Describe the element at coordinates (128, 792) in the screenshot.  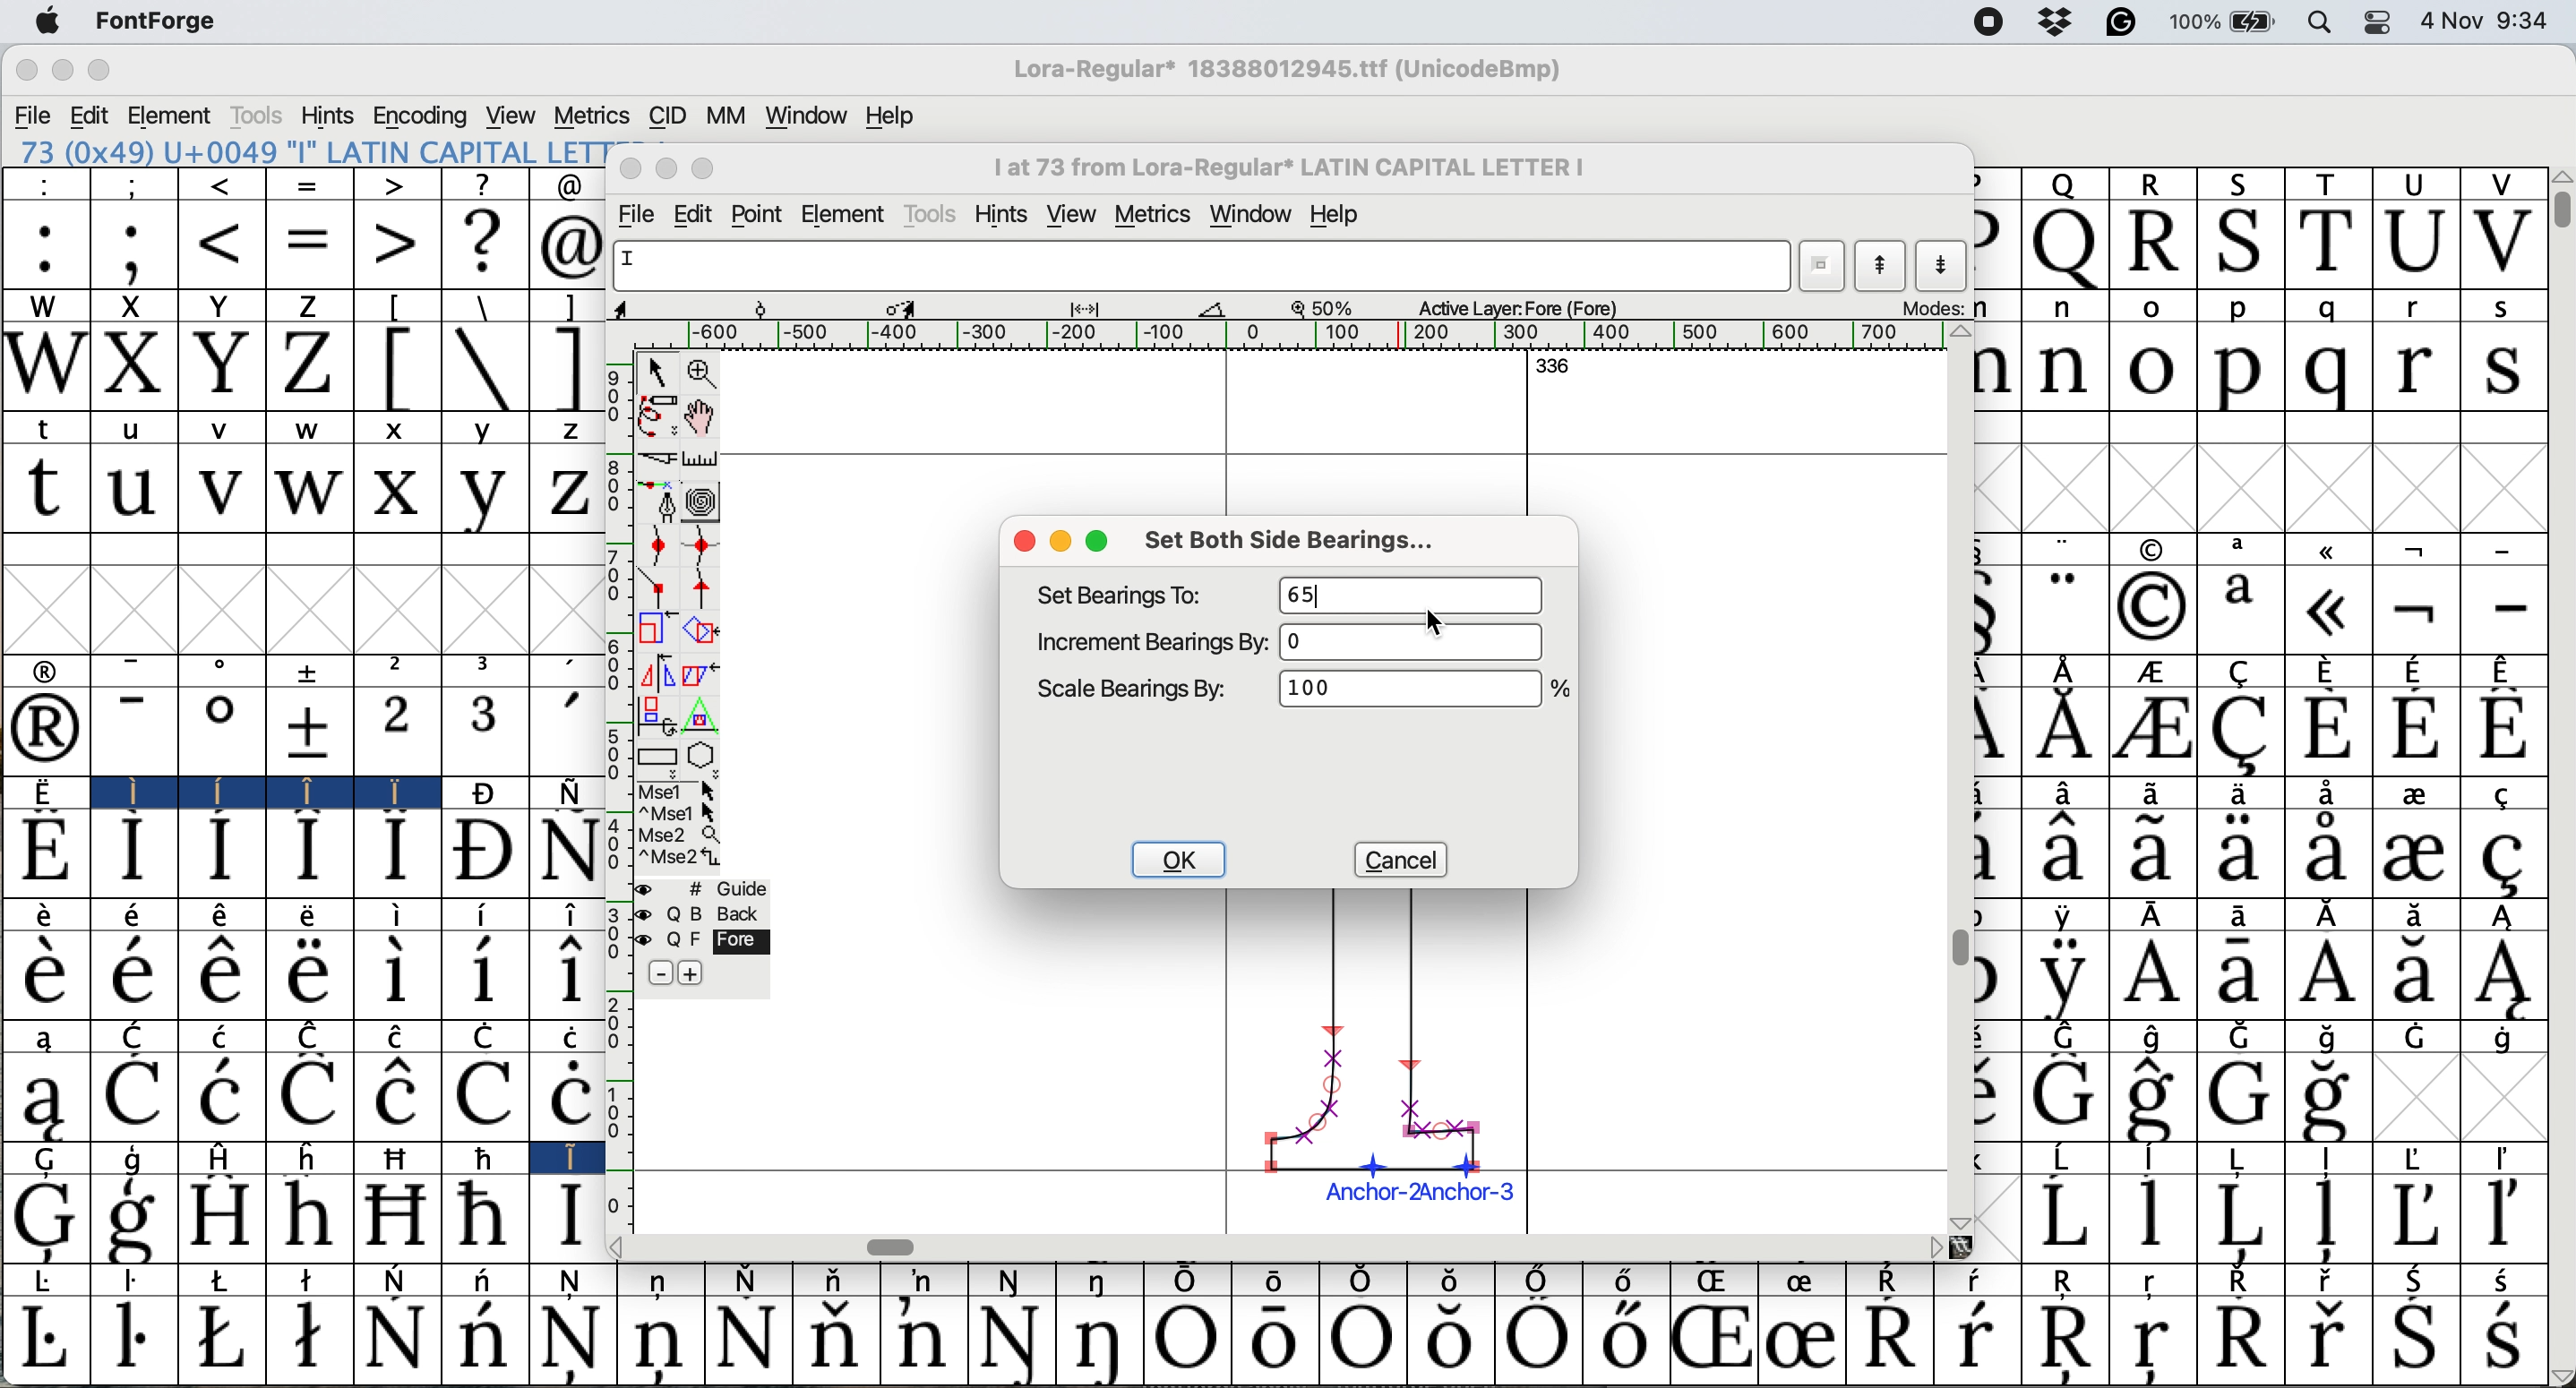
I see `I` at that location.